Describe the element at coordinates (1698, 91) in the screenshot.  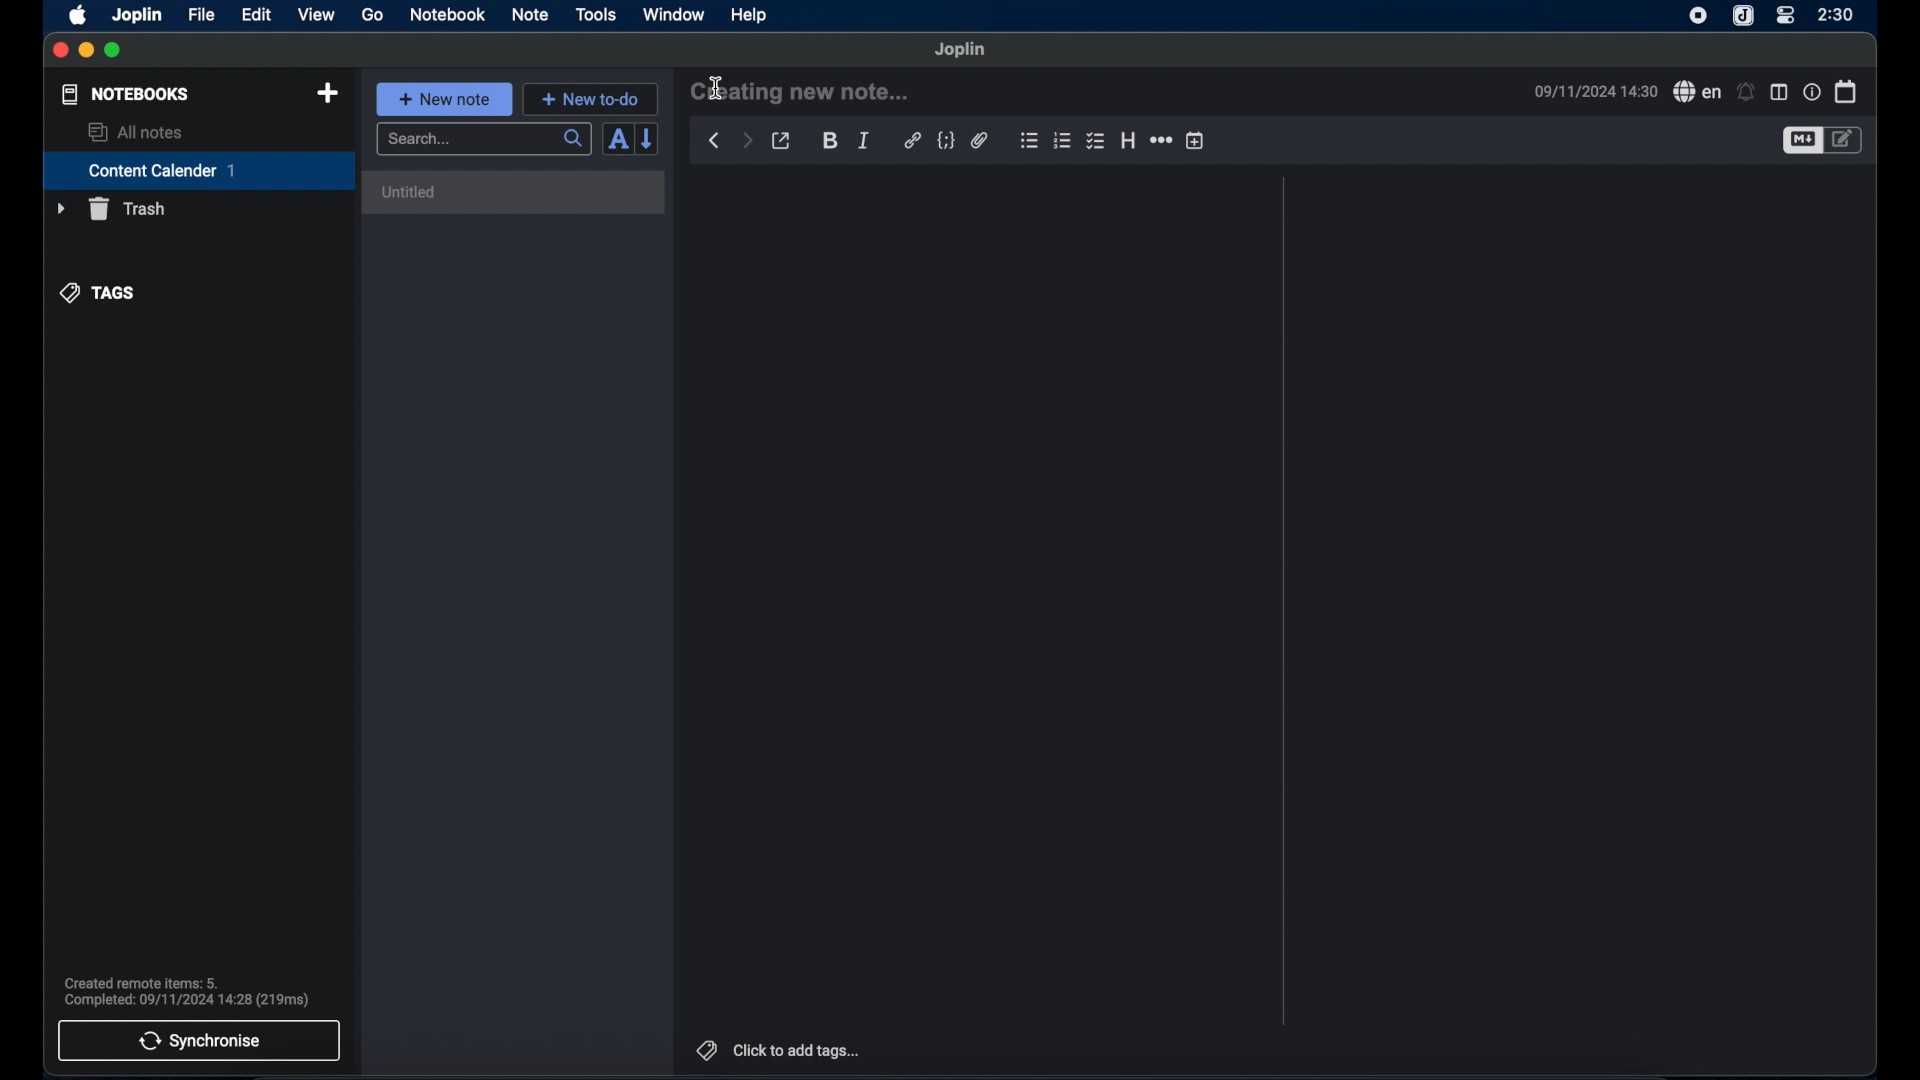
I see `spell check` at that location.